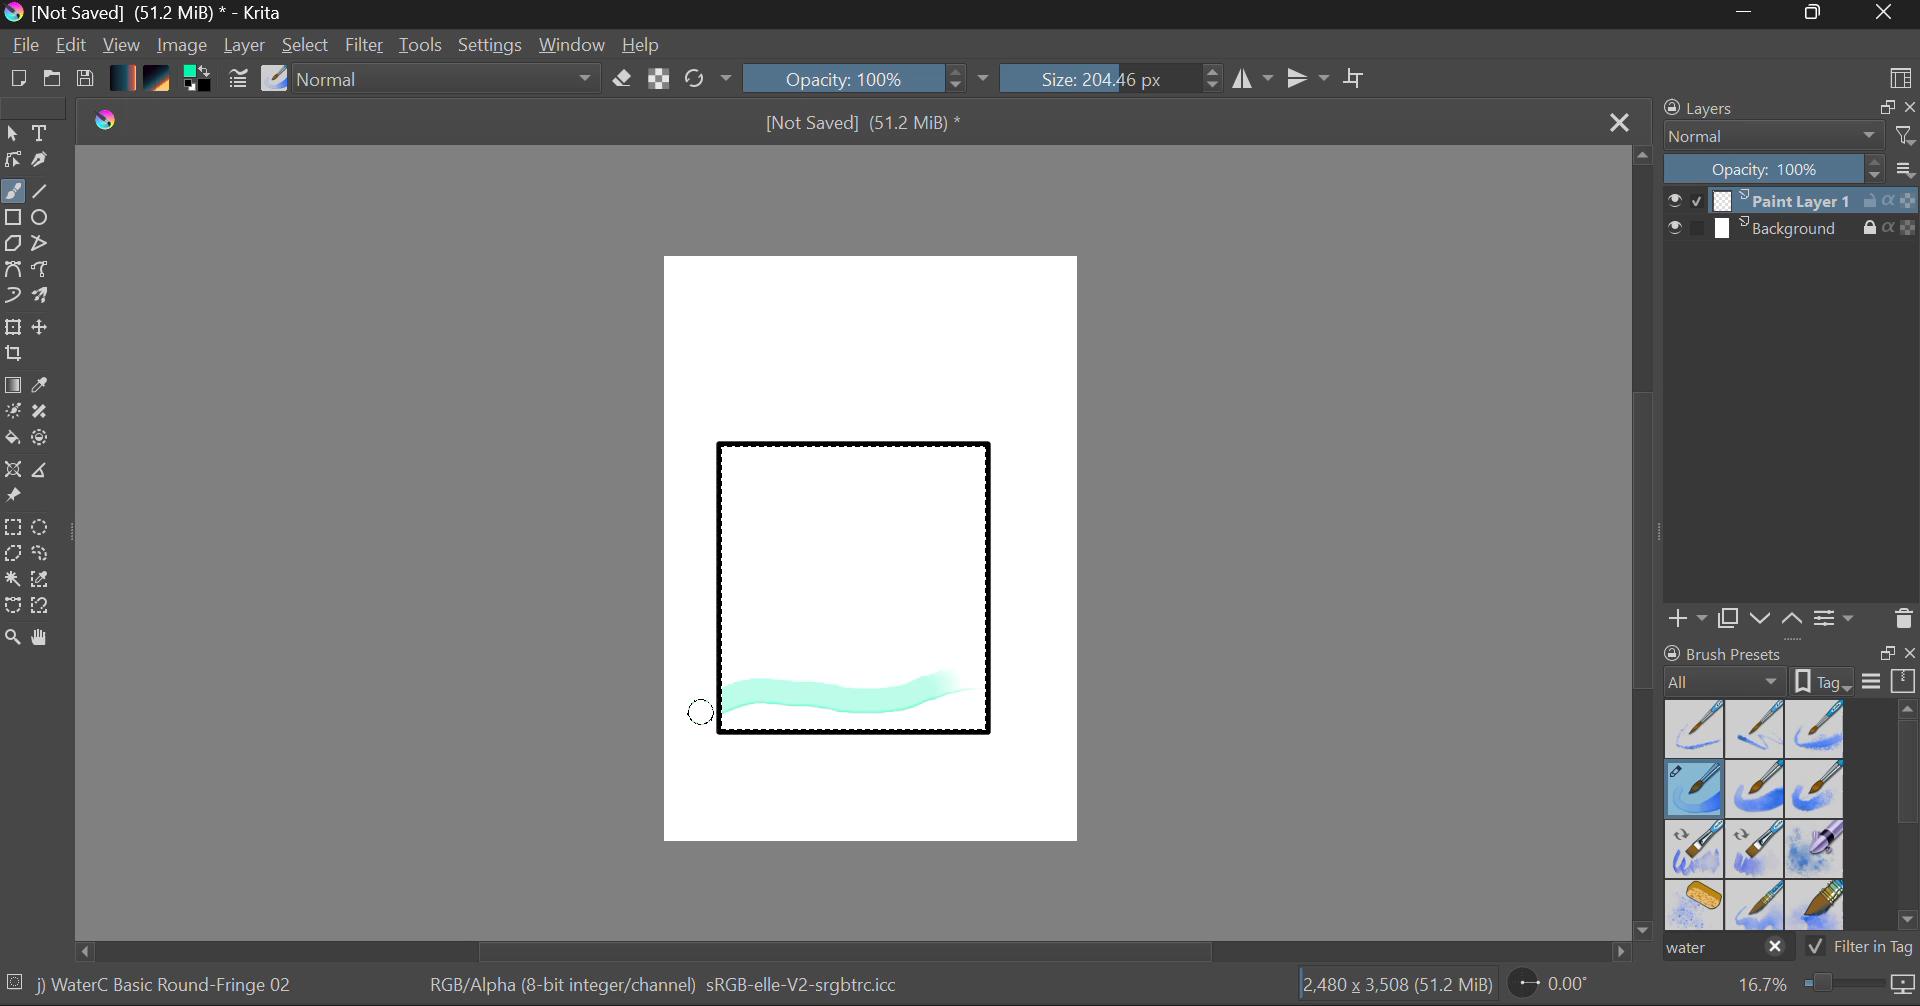 The width and height of the screenshot is (1920, 1006). What do you see at coordinates (856, 608) in the screenshot?
I see `Rectangle Shape Selected` at bounding box center [856, 608].